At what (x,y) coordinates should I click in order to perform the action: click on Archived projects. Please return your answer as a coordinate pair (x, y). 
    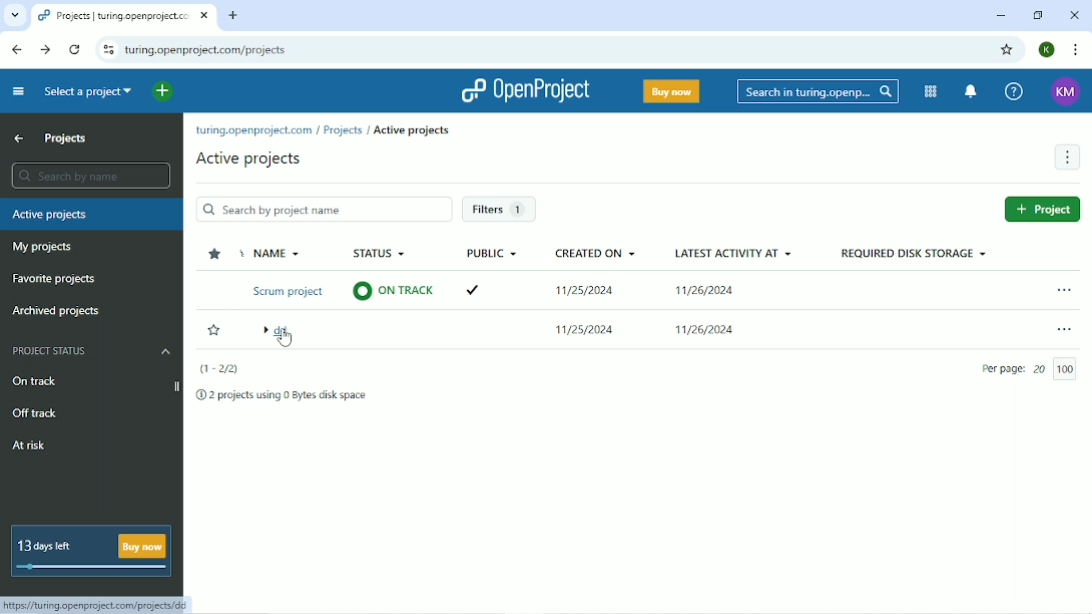
    Looking at the image, I should click on (61, 309).